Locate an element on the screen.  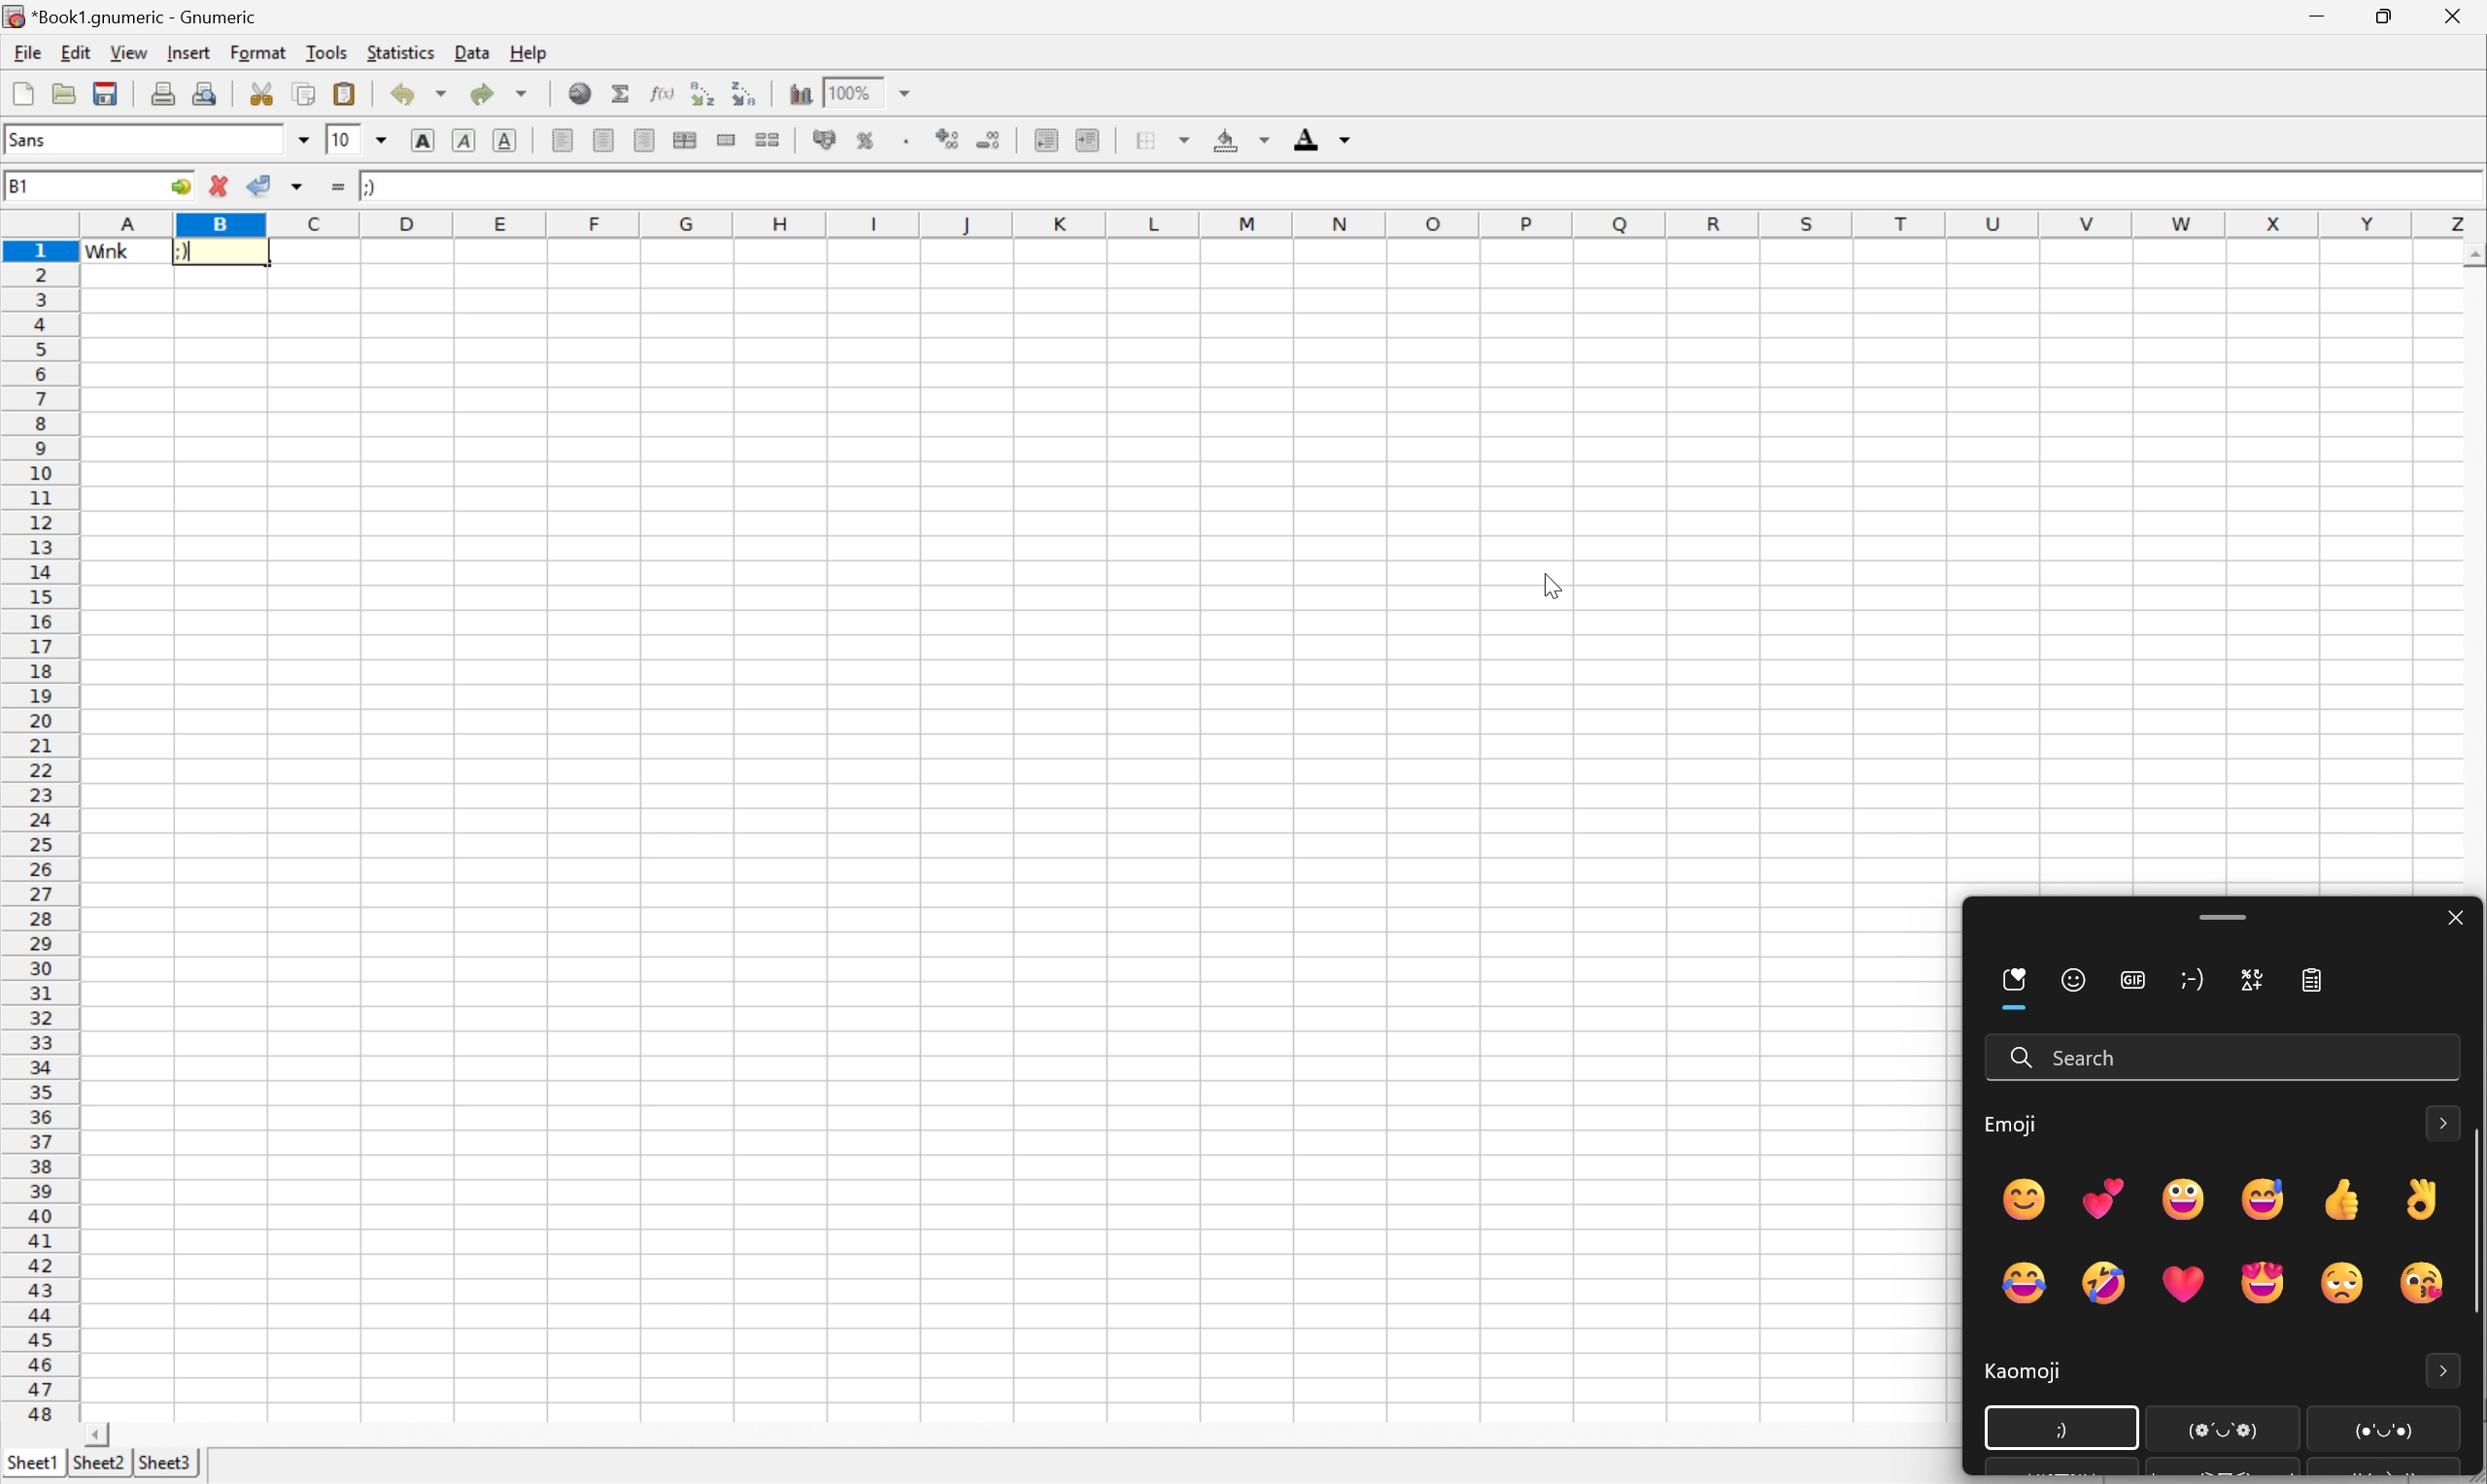
cut is located at coordinates (261, 94).